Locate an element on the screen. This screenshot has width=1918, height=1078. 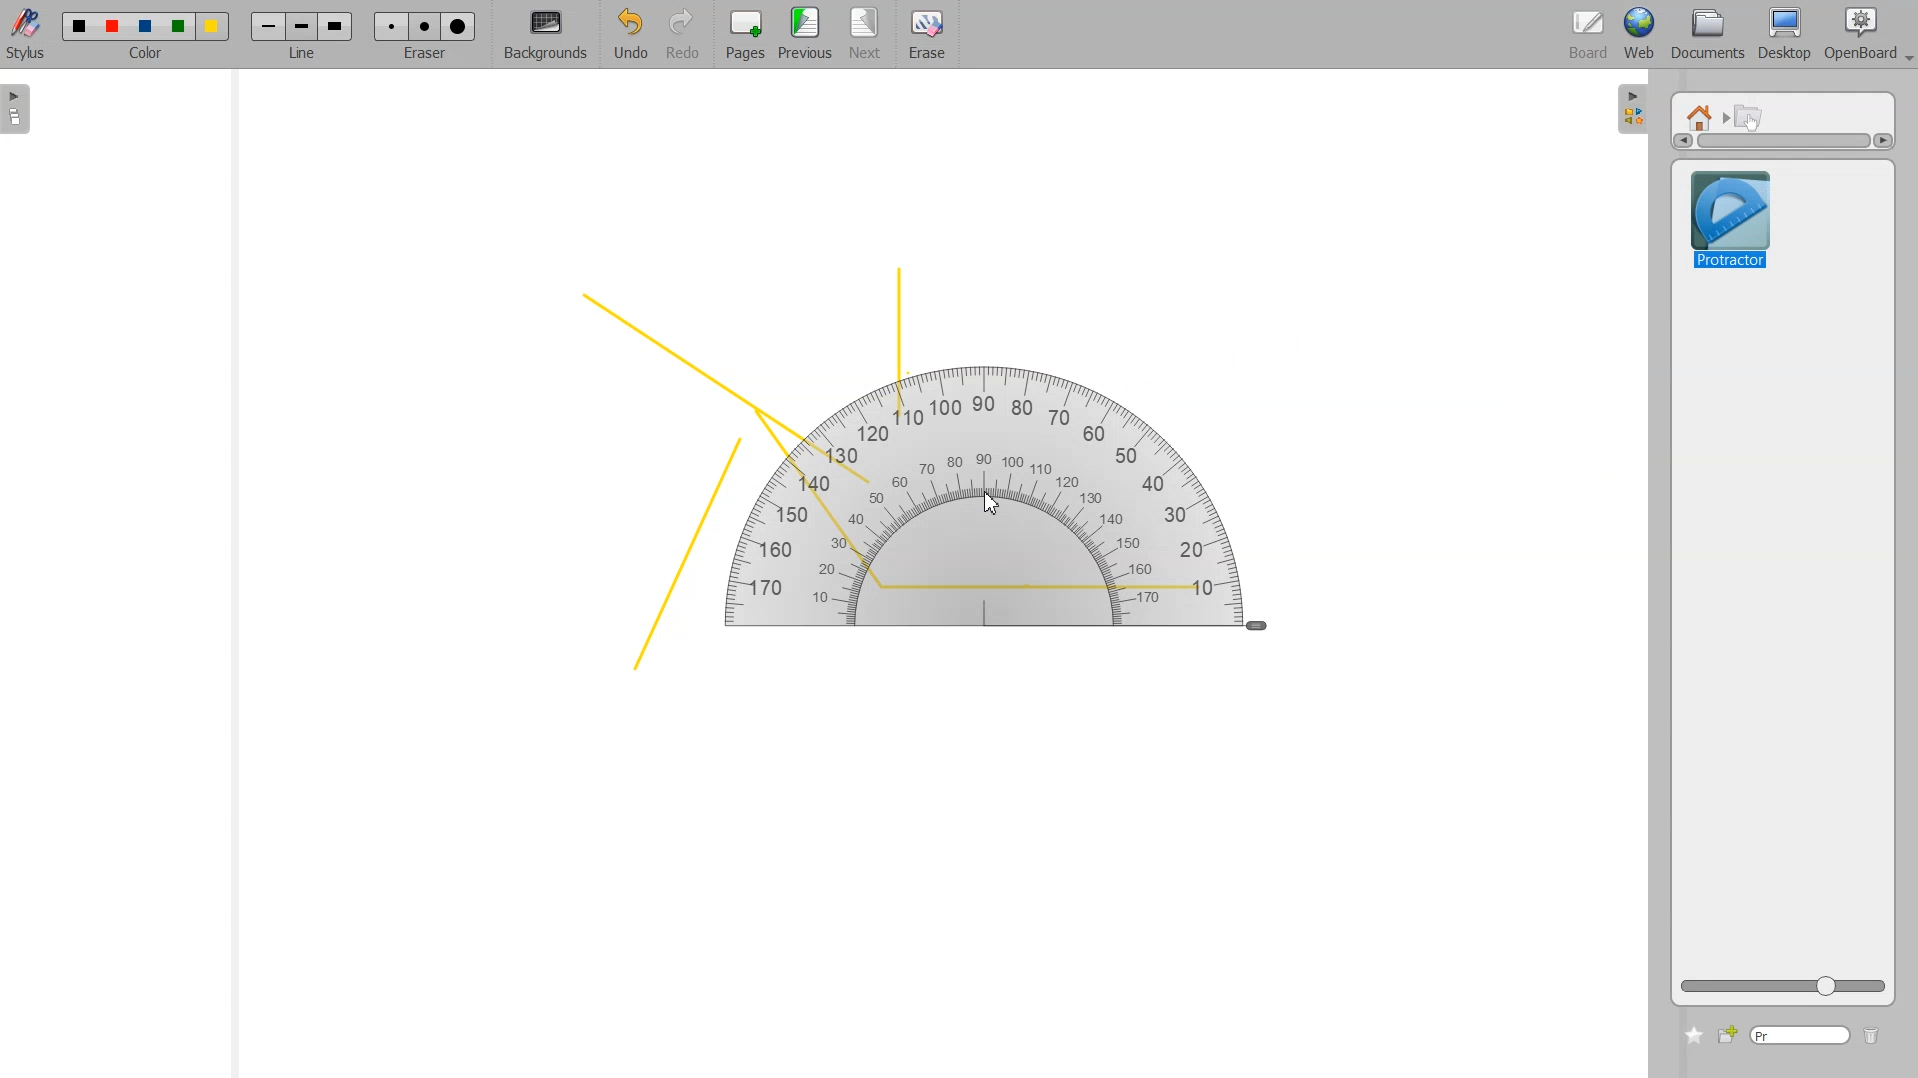
Board is located at coordinates (1589, 36).